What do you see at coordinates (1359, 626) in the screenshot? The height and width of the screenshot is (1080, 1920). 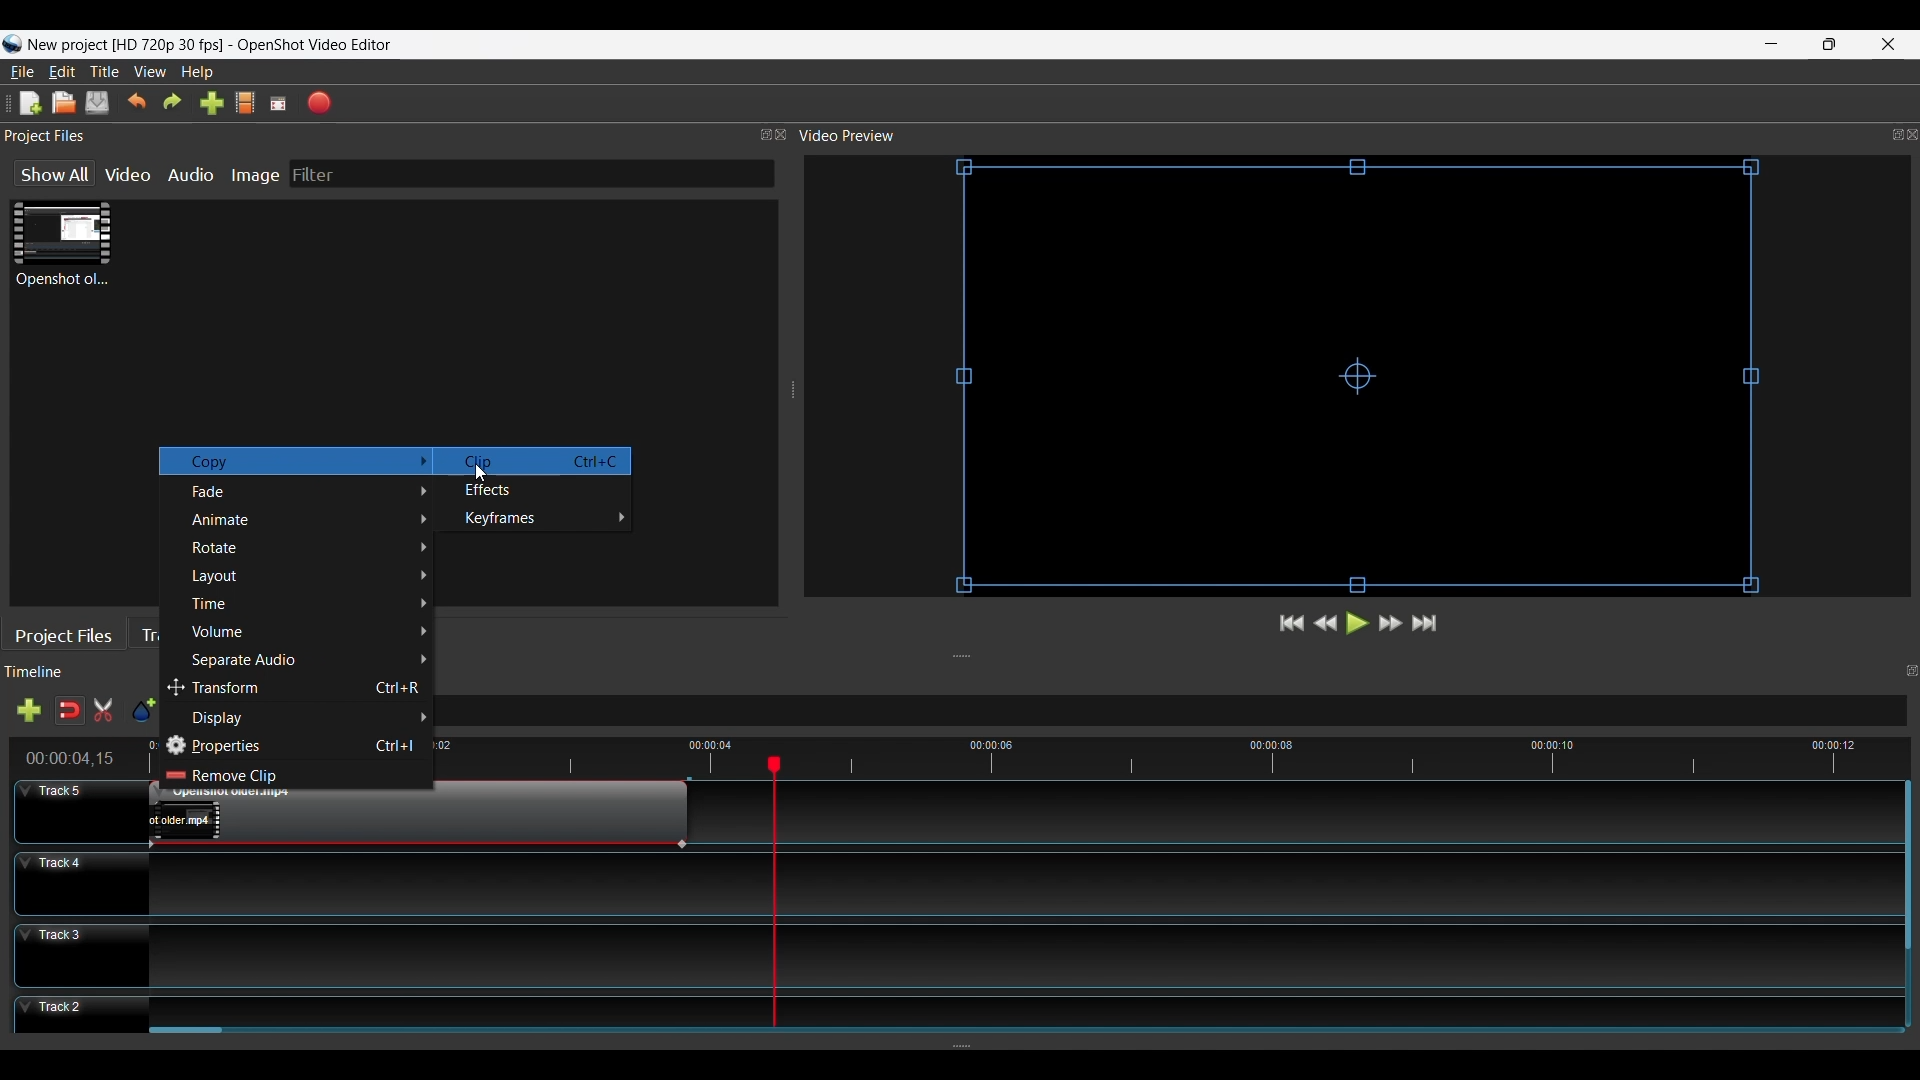 I see `Play` at bounding box center [1359, 626].